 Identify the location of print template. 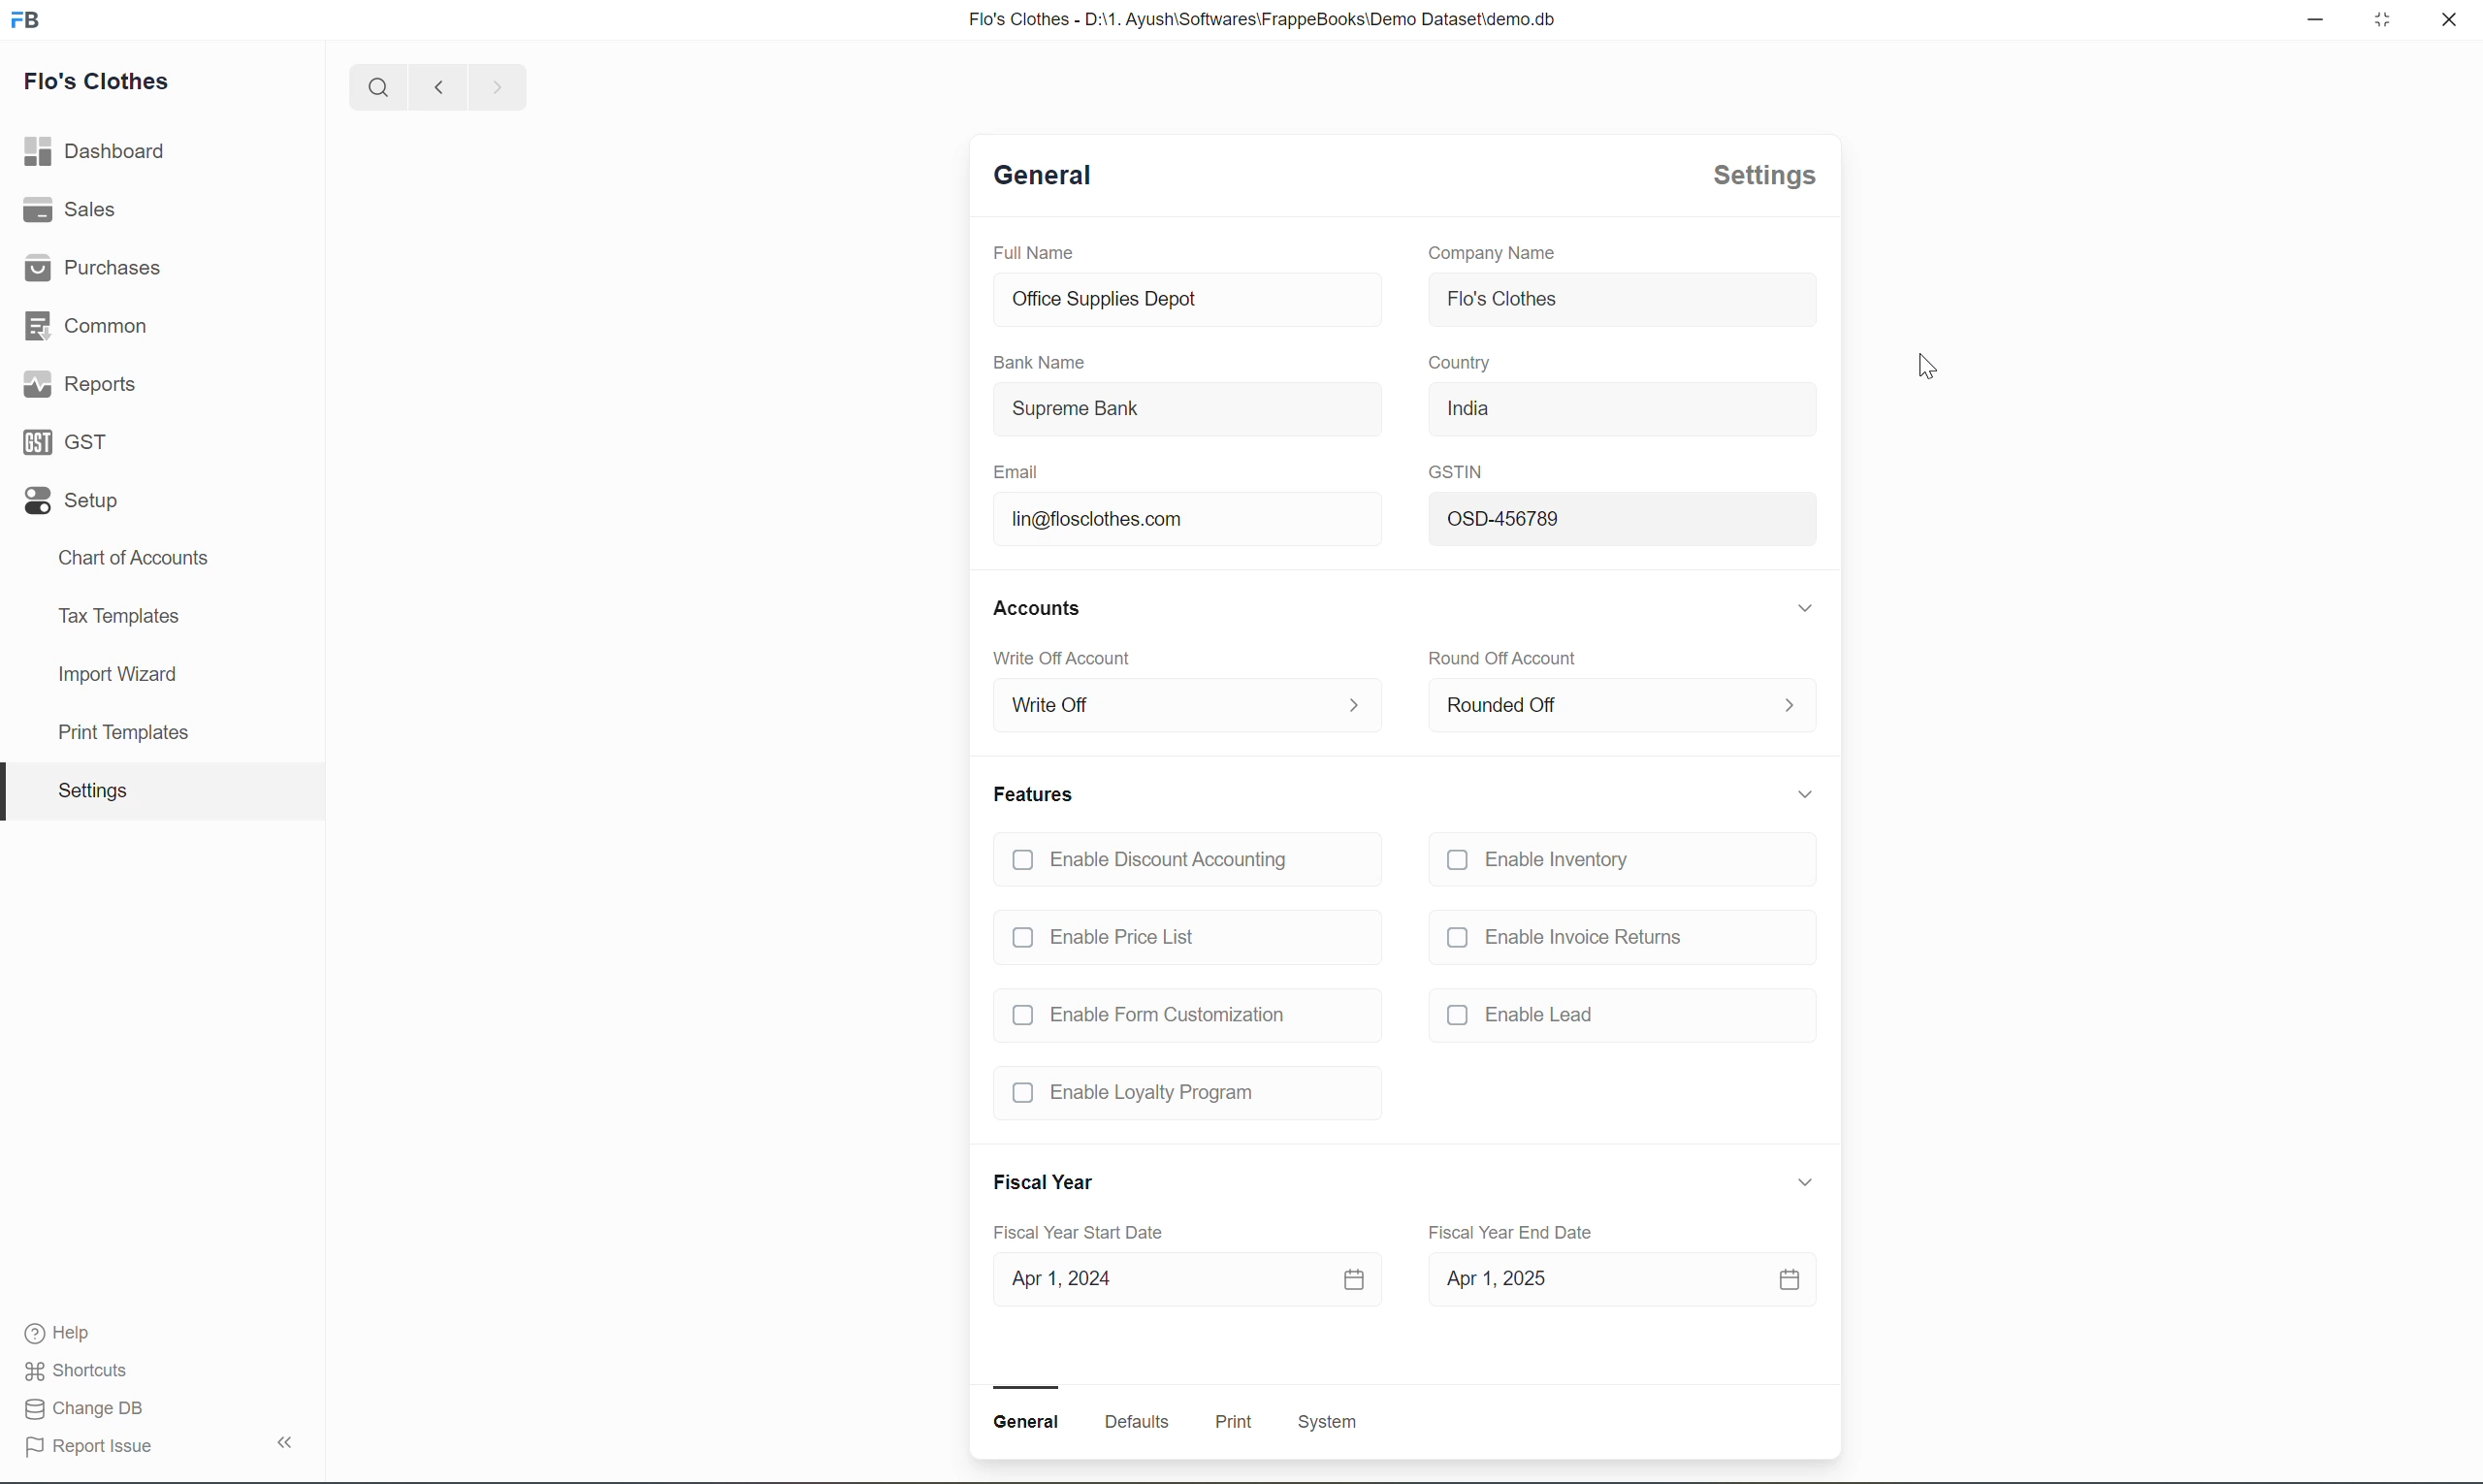
(111, 737).